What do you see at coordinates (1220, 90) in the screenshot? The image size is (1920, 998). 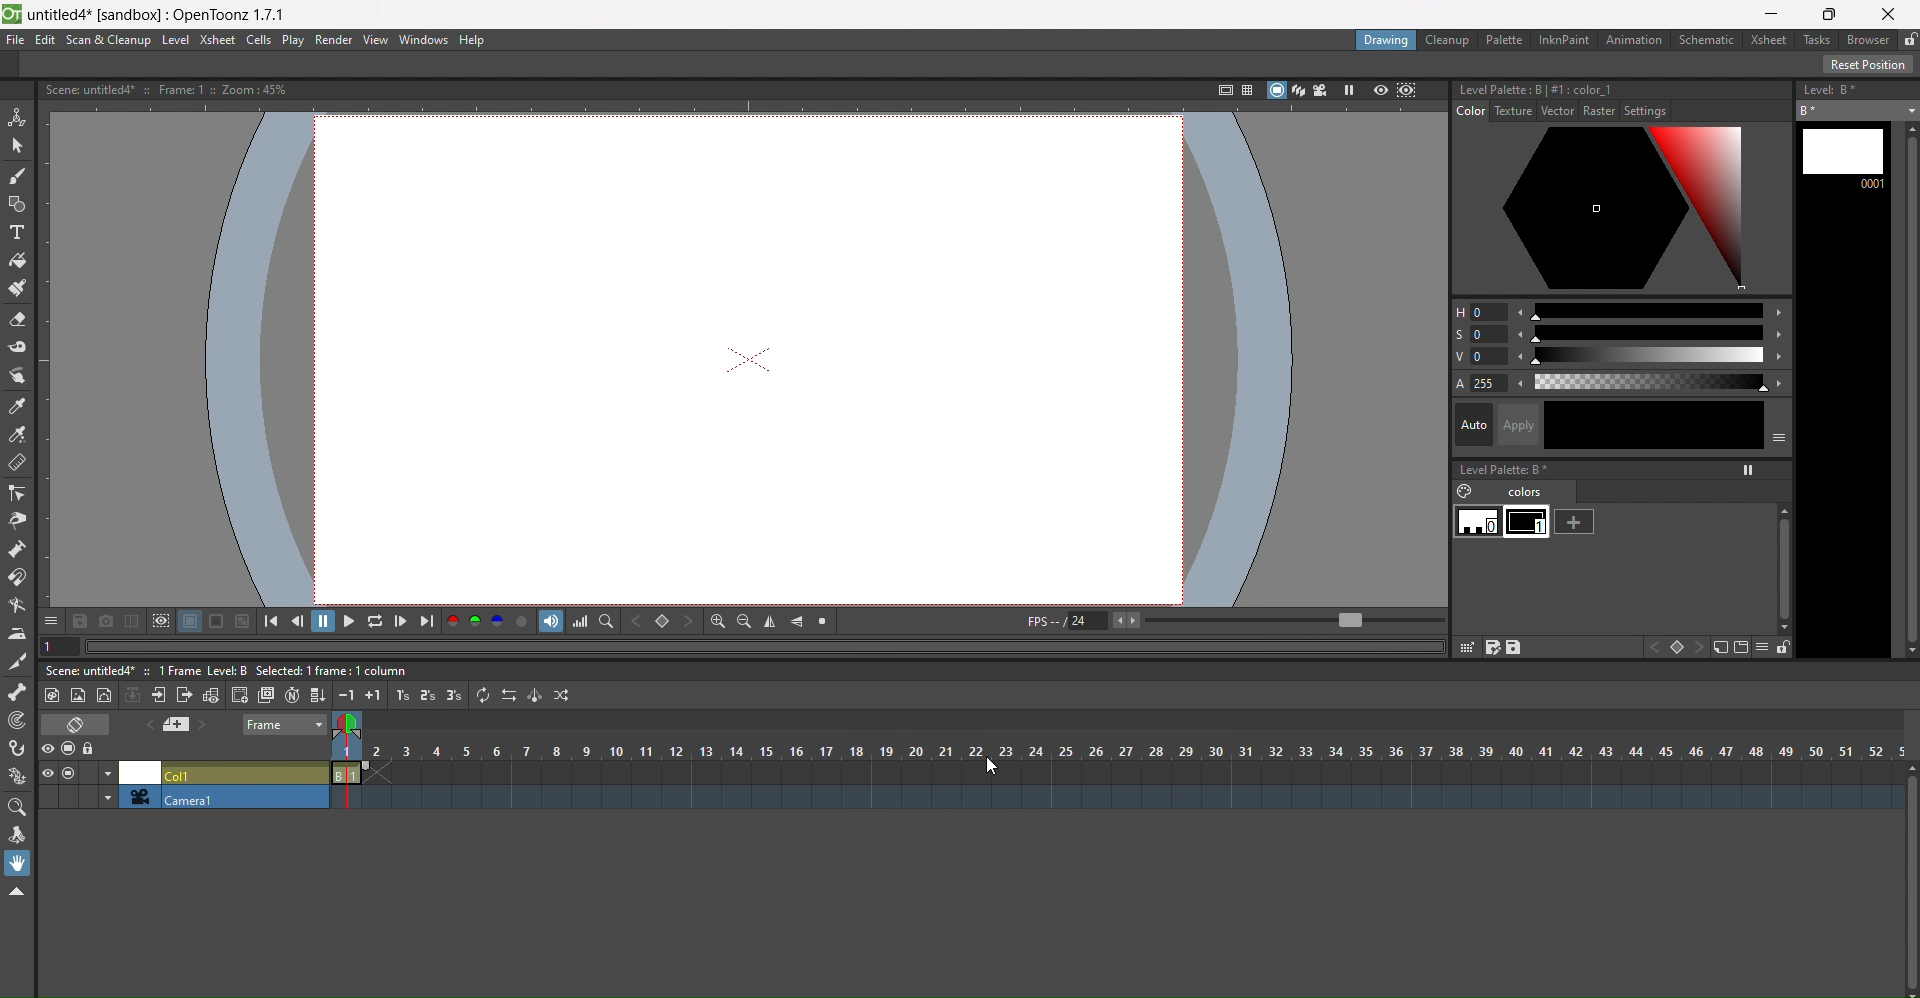 I see `safe area` at bounding box center [1220, 90].